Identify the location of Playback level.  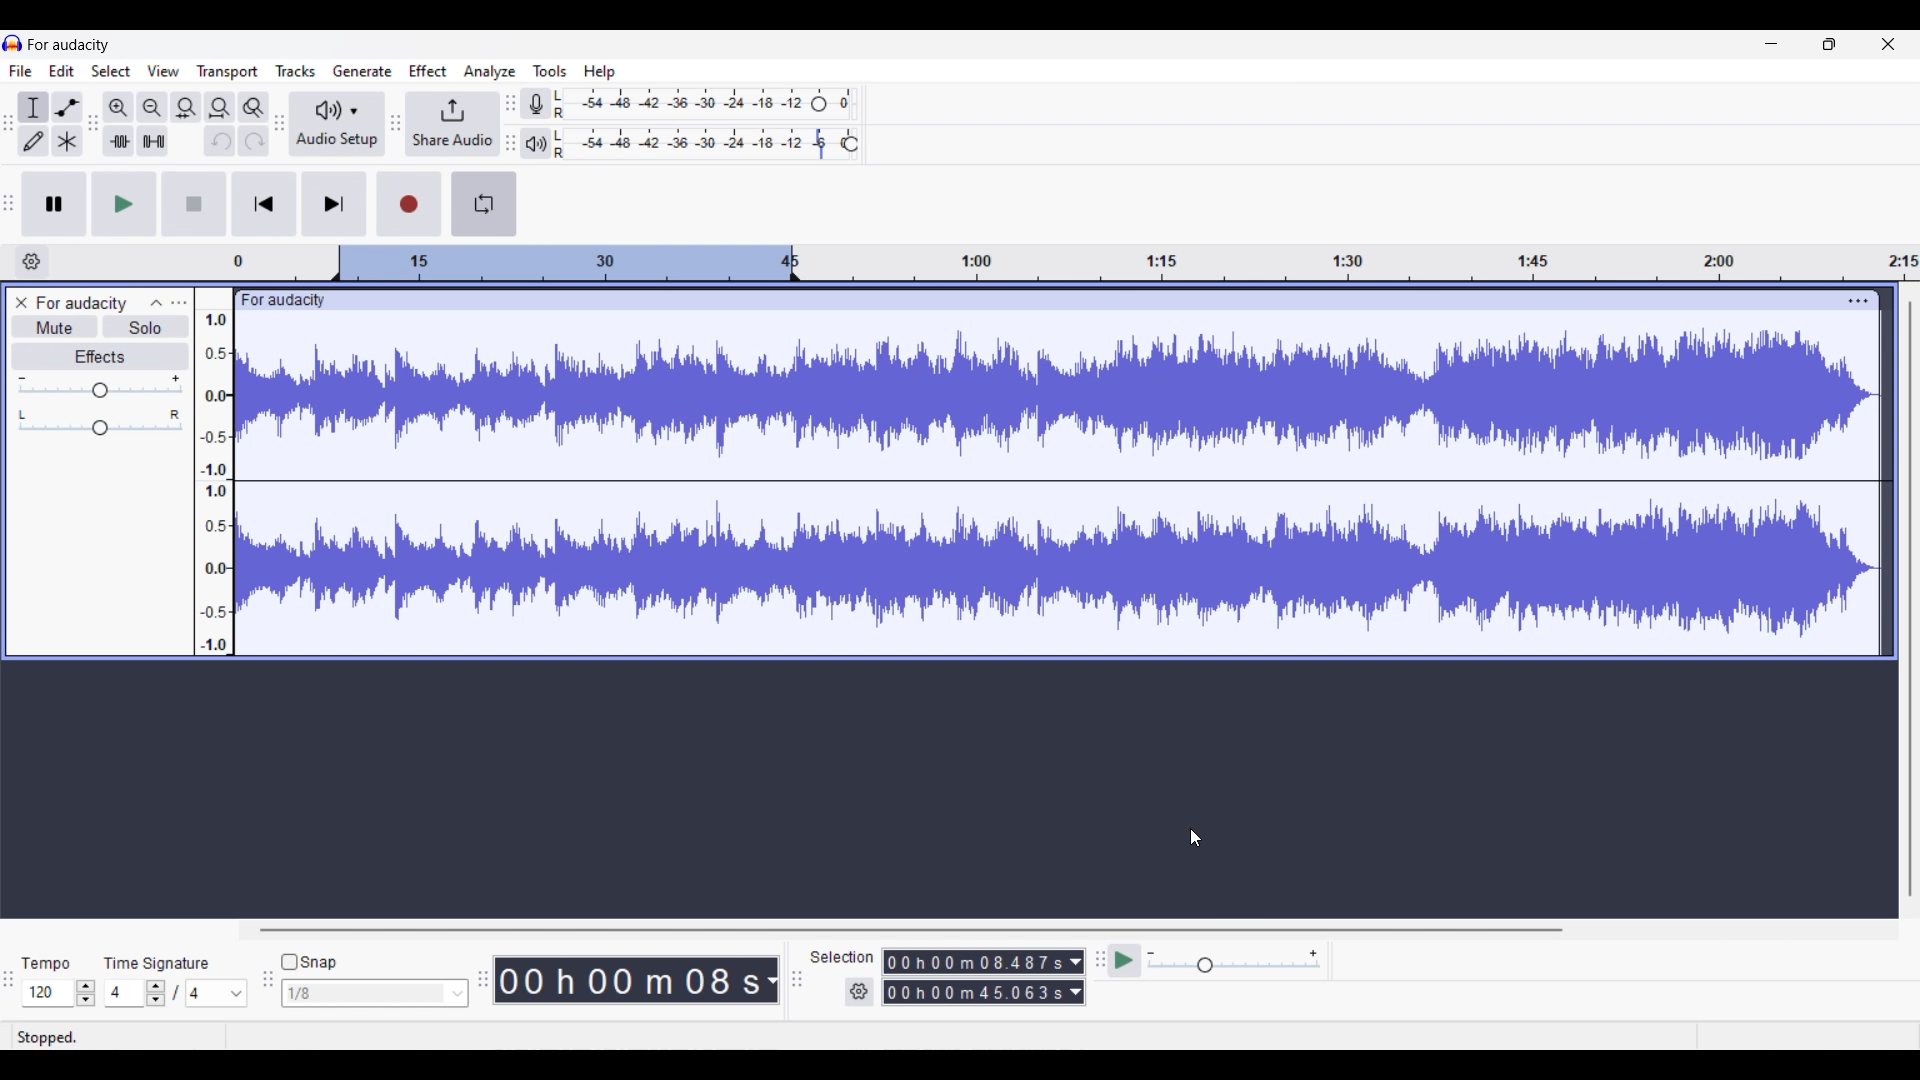
(694, 144).